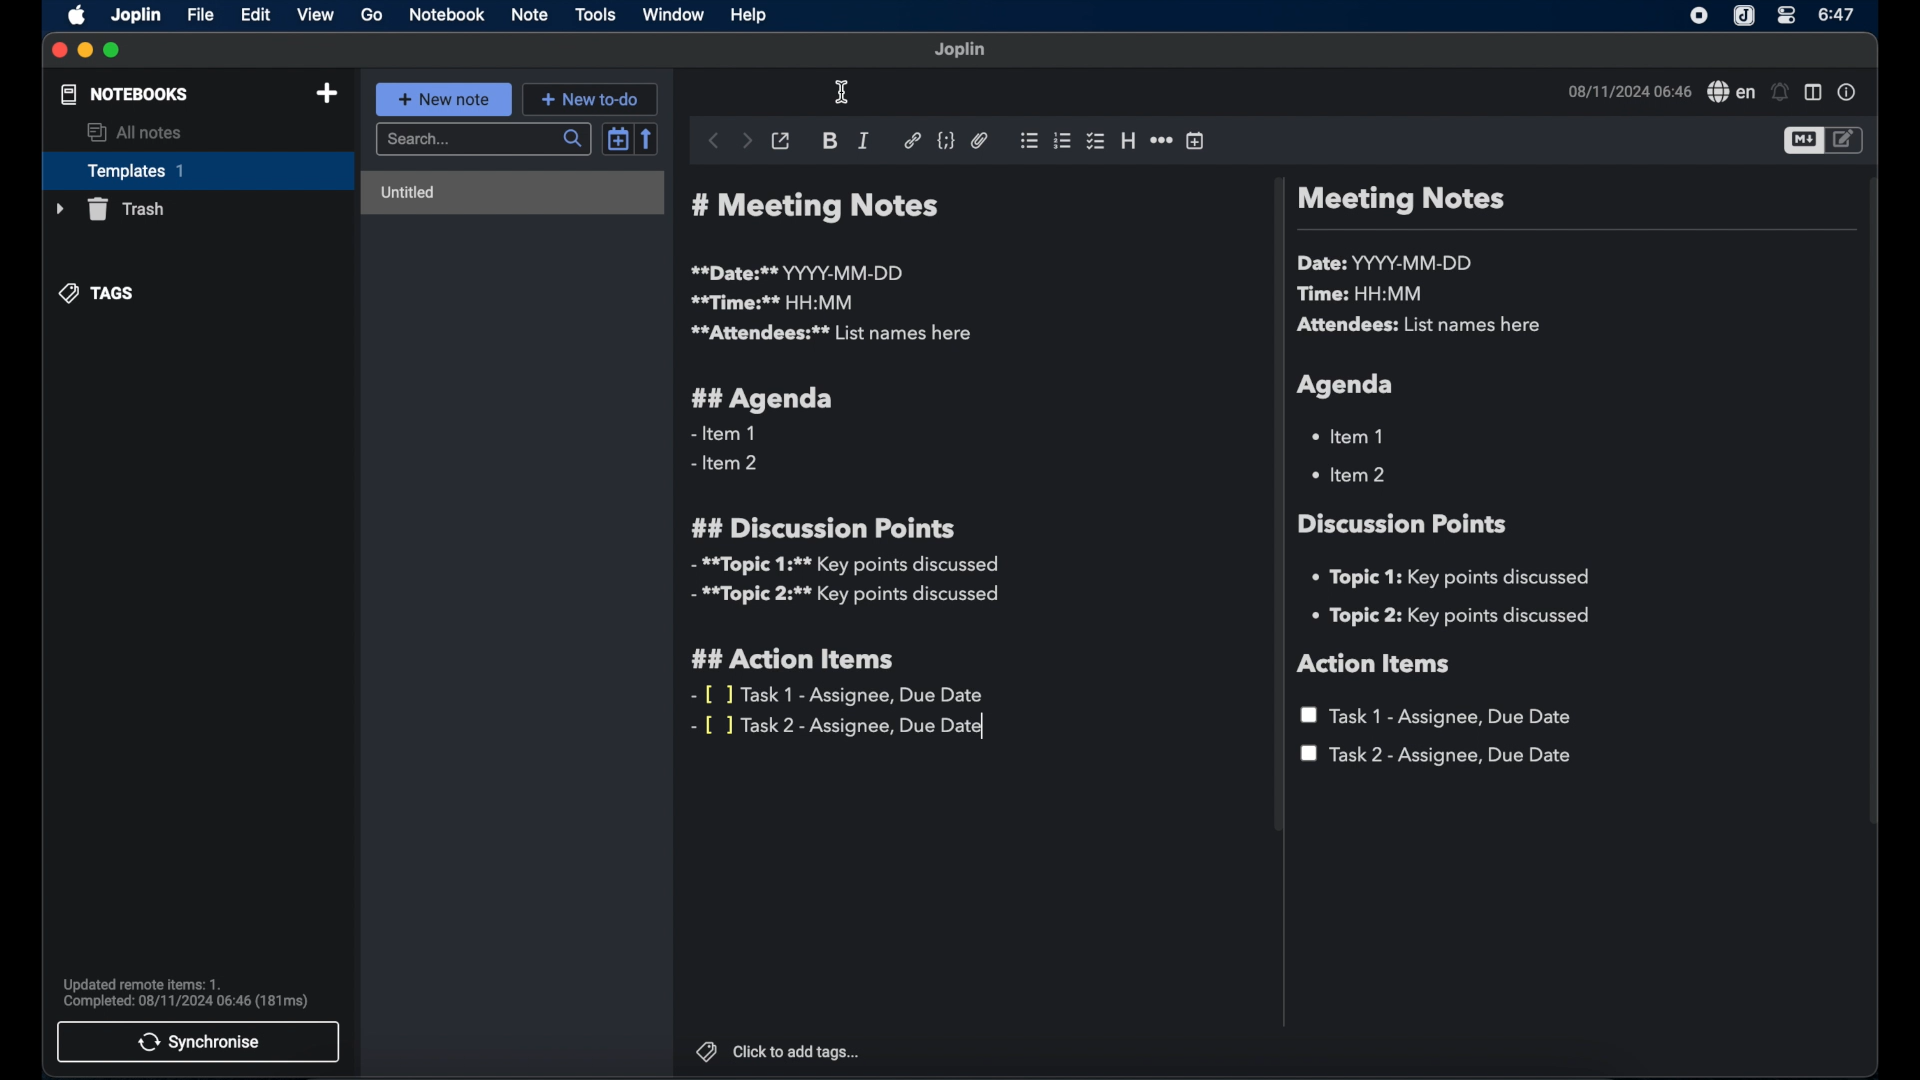  I want to click on search, so click(481, 140).